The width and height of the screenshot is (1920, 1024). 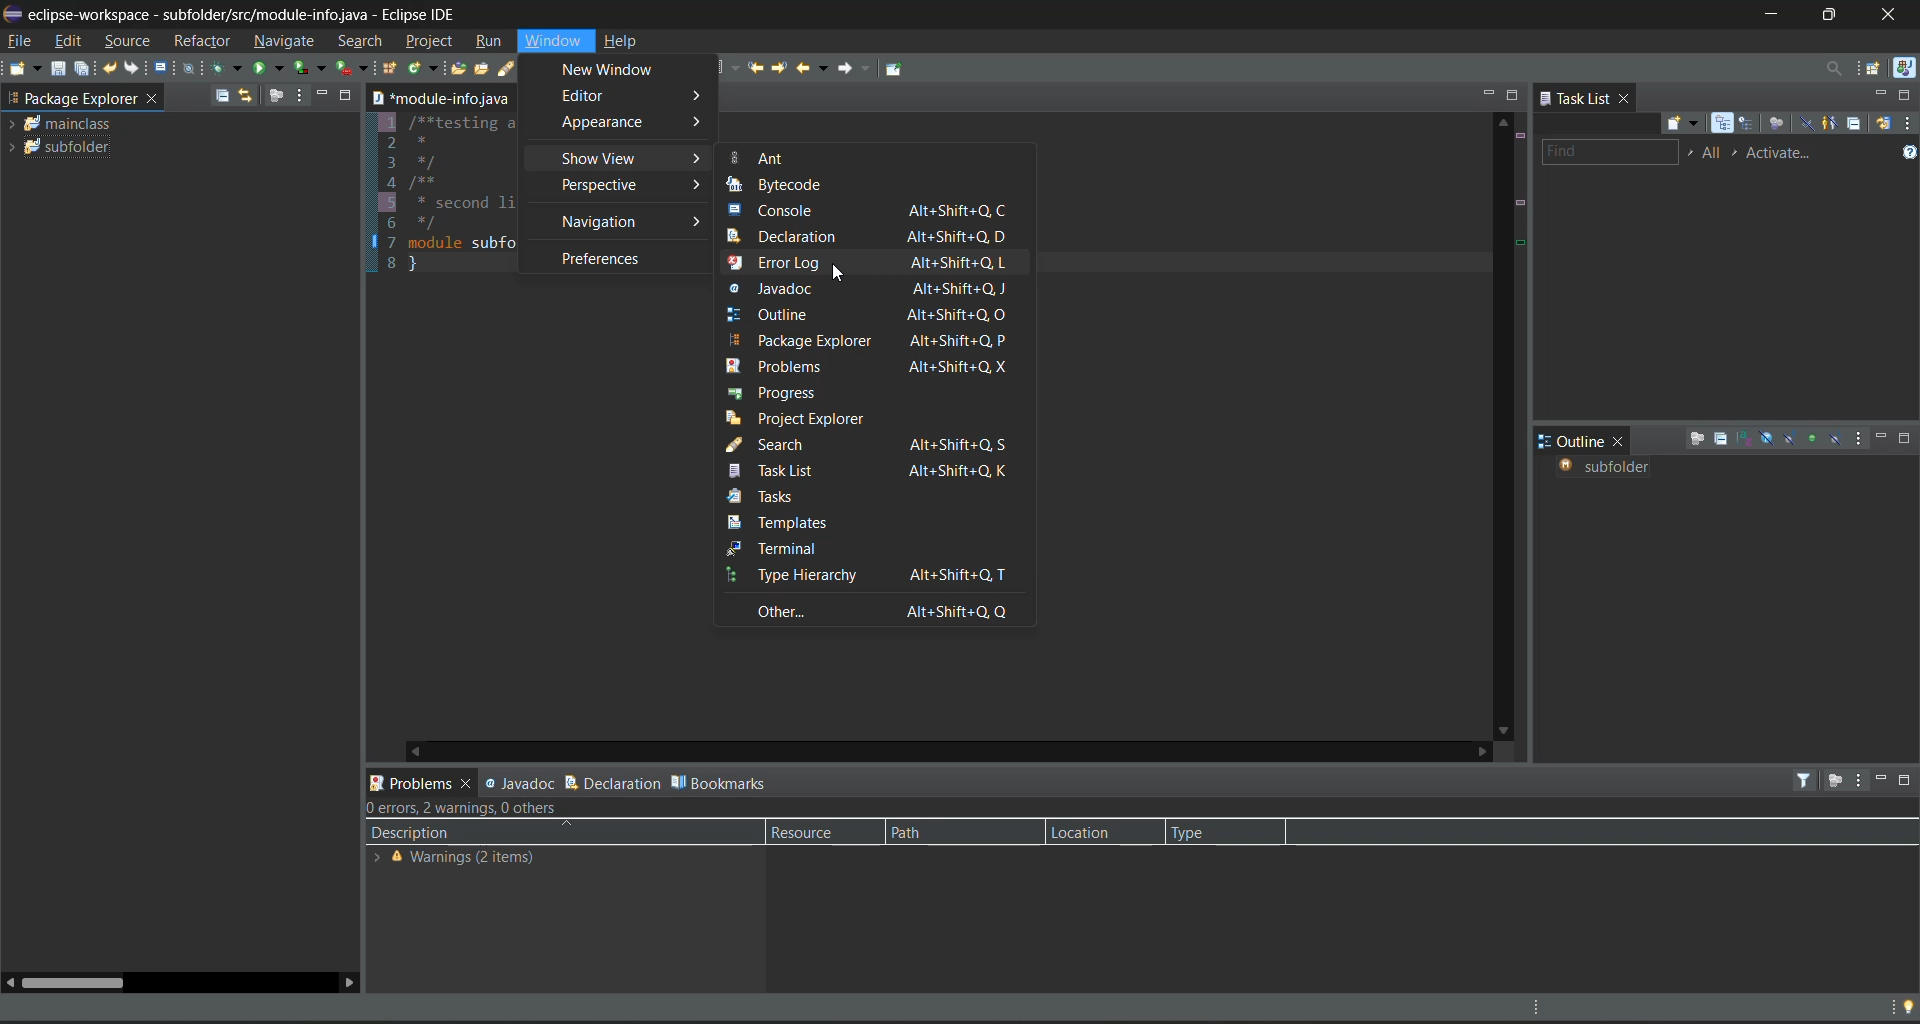 I want to click on focus on active task, so click(x=1835, y=780).